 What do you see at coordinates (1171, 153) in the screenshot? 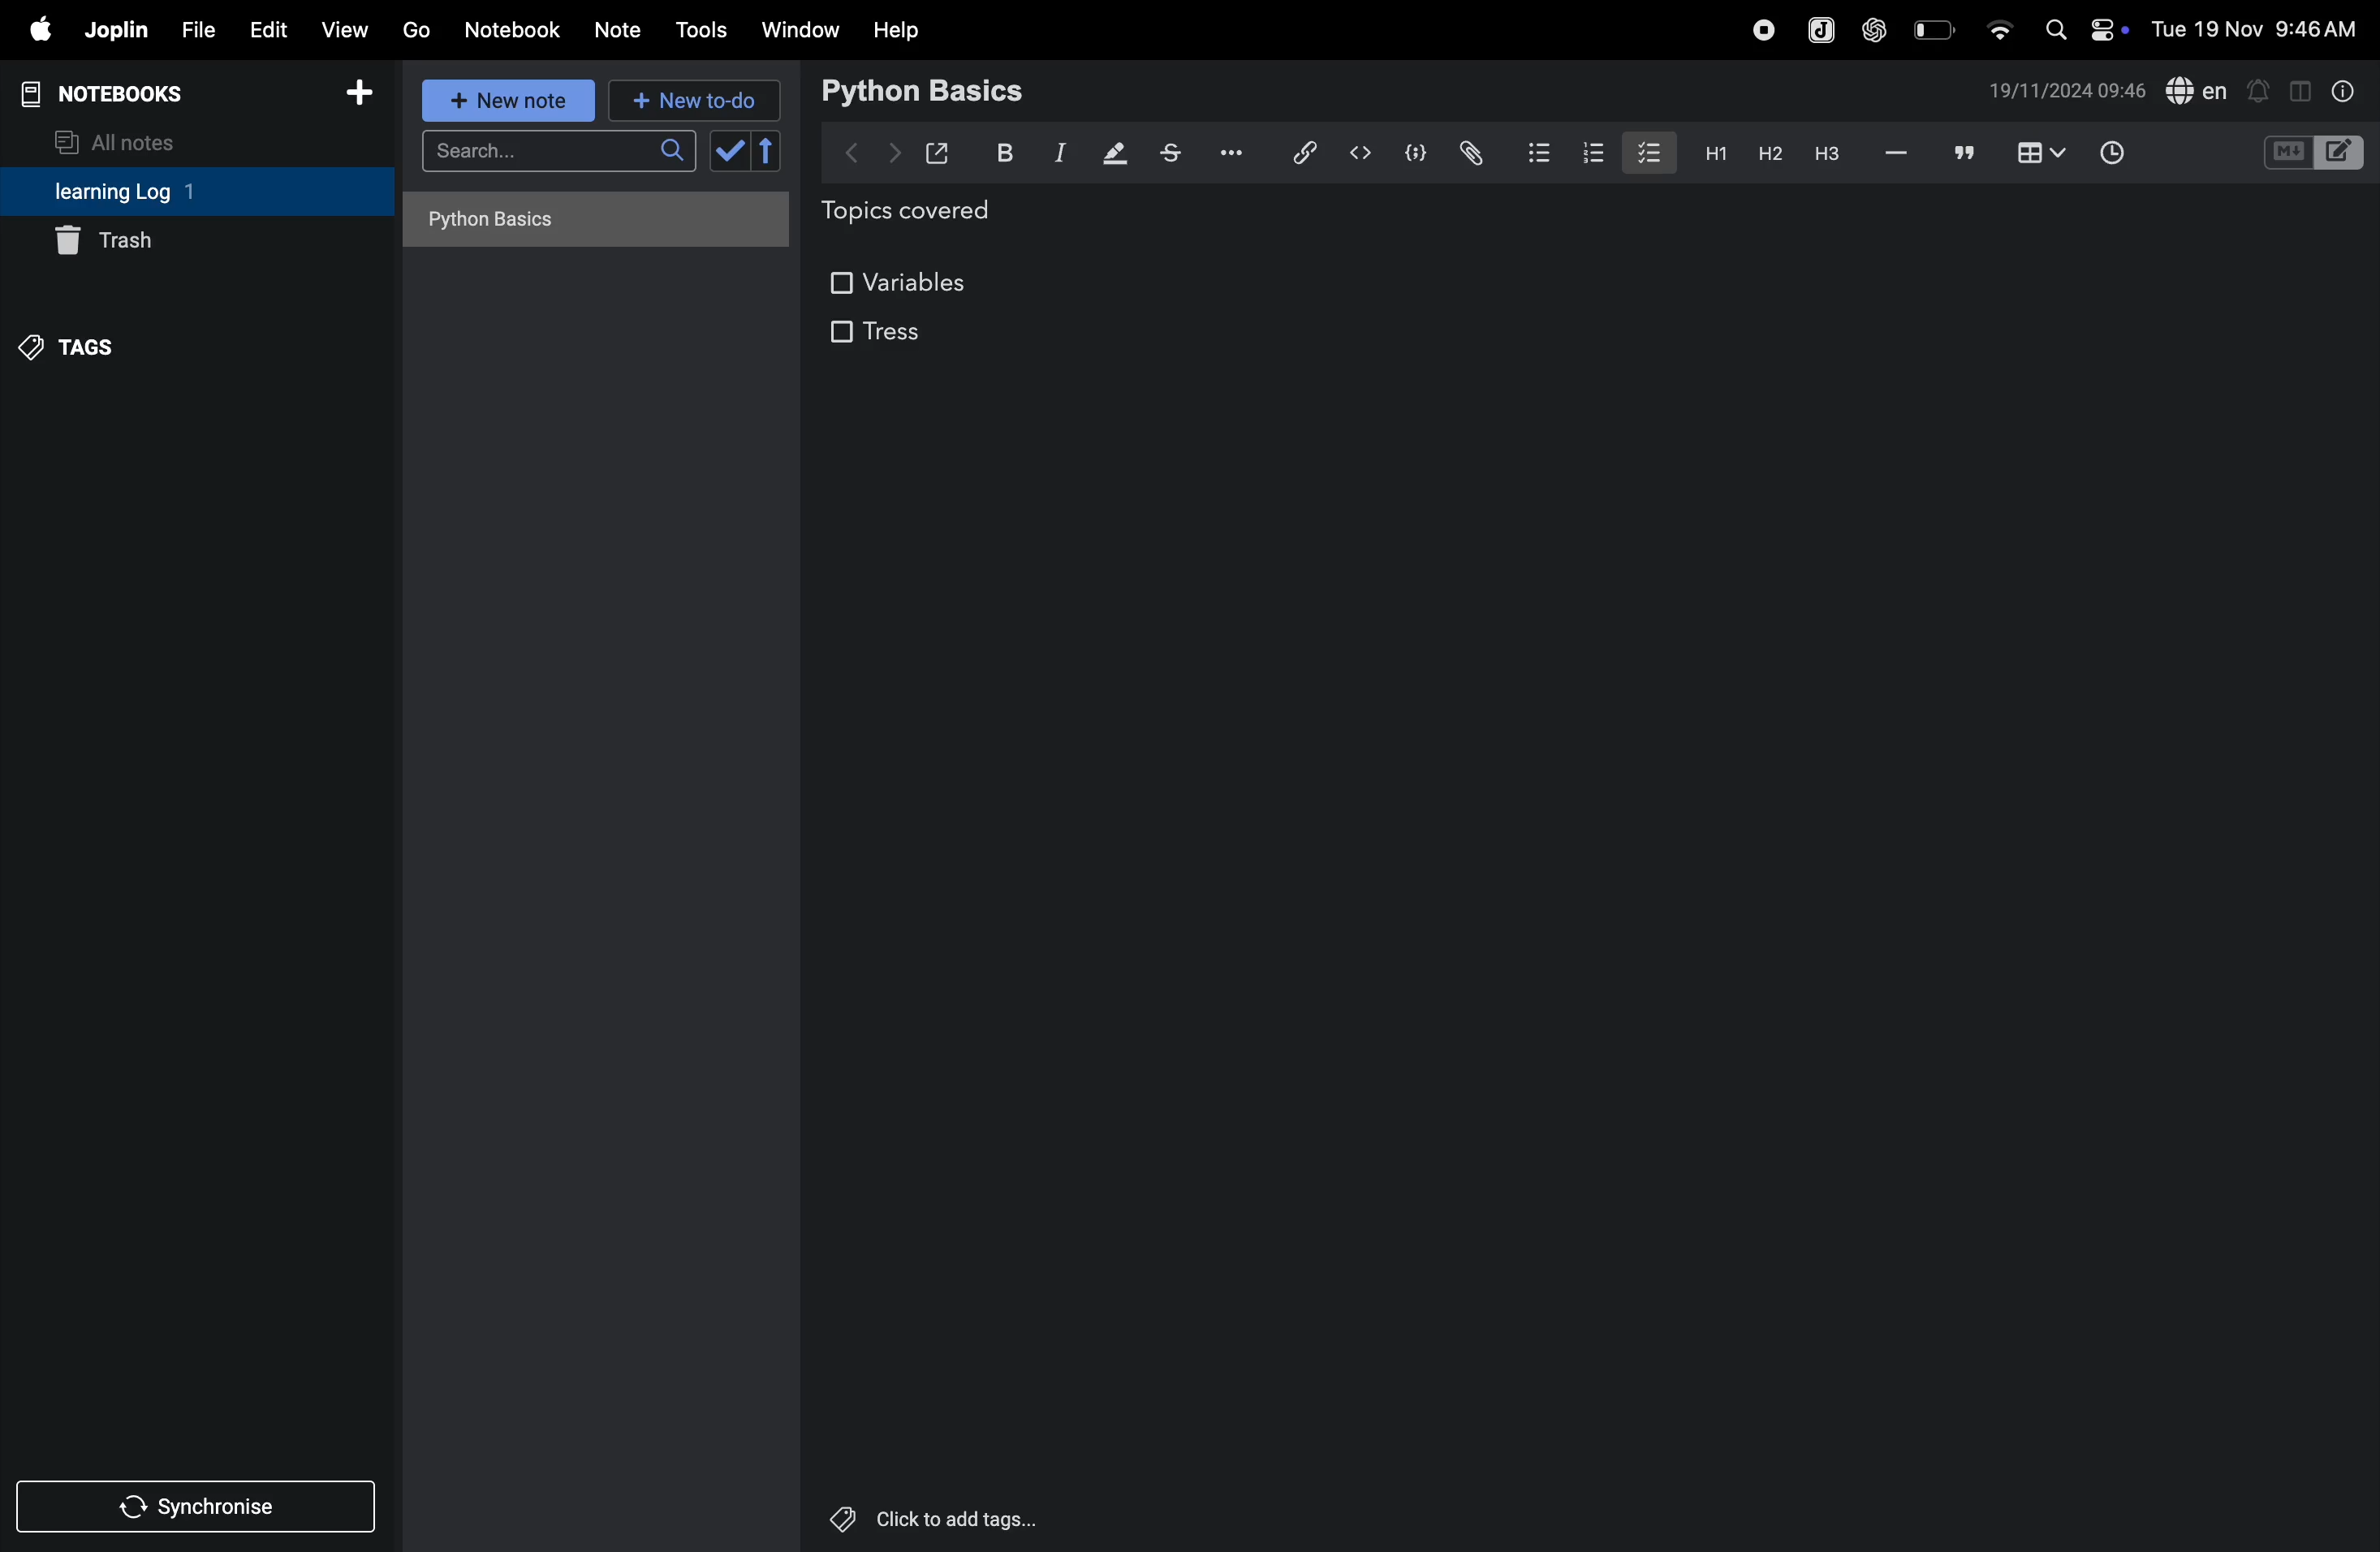
I see `strike through` at bounding box center [1171, 153].